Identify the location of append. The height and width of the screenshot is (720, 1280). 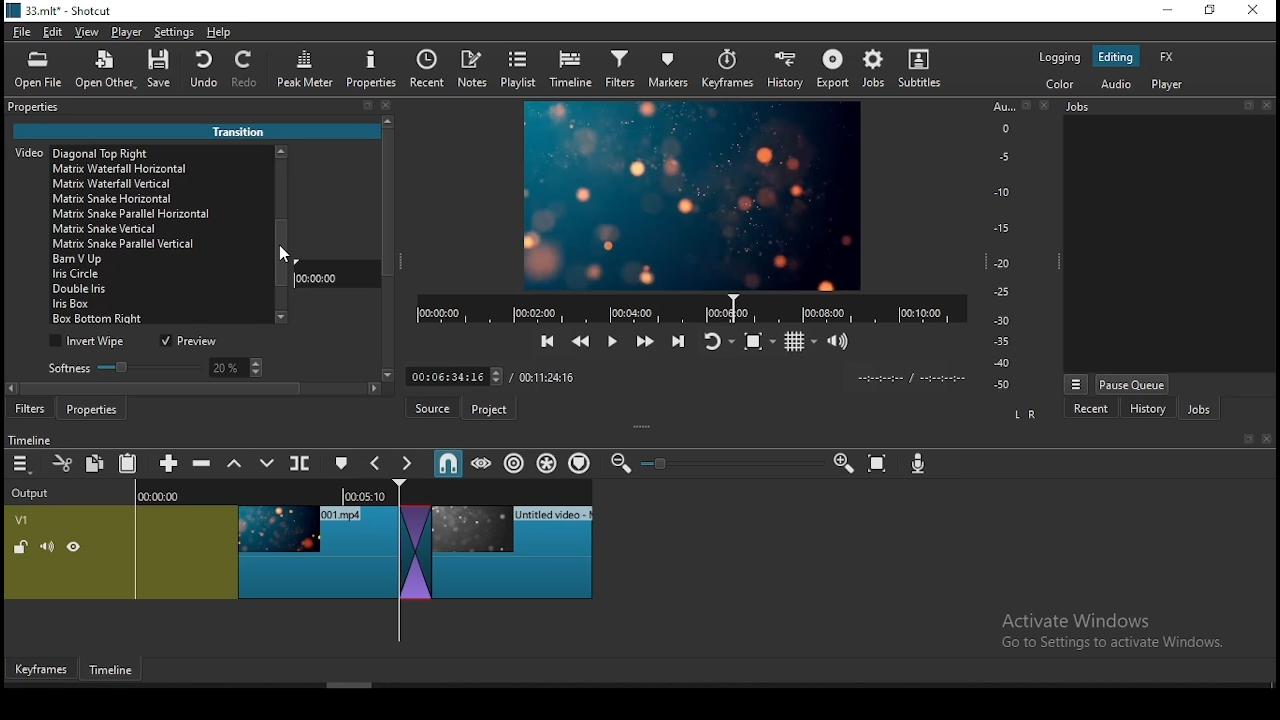
(170, 464).